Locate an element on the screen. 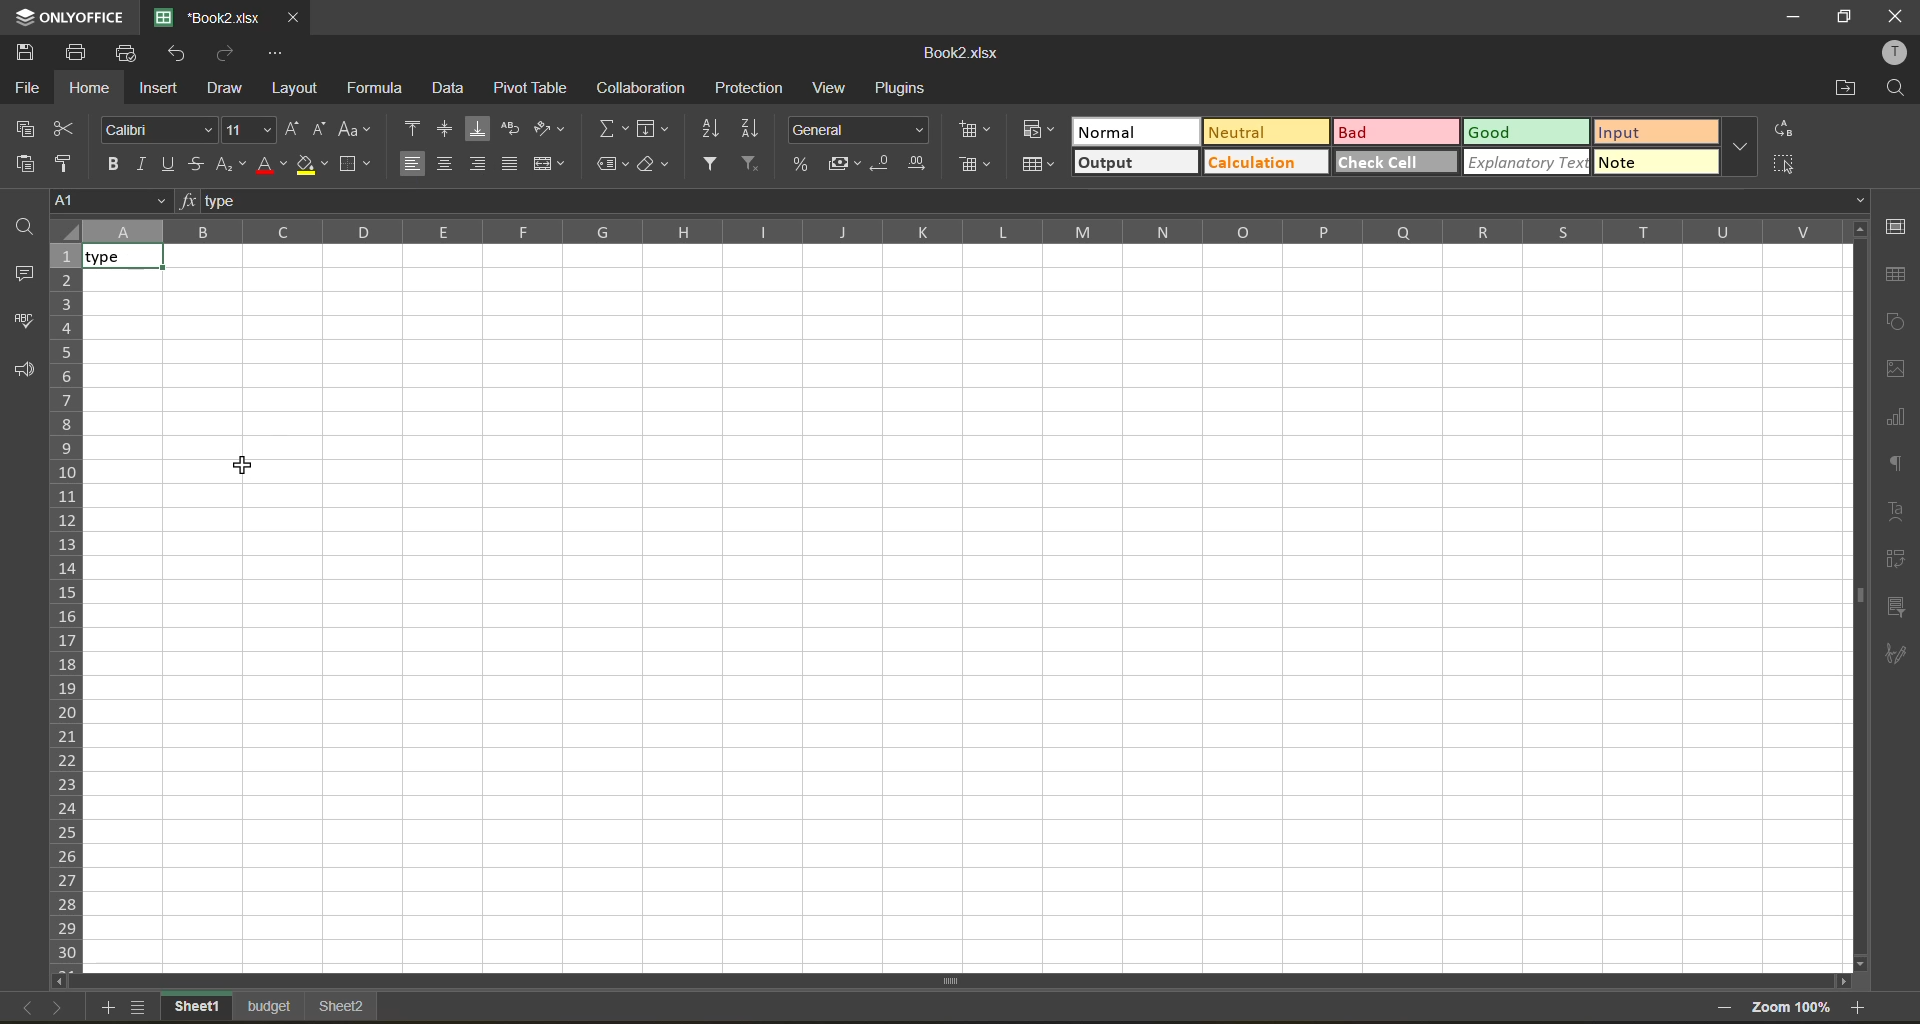 This screenshot has width=1920, height=1024. fx is located at coordinates (187, 202).